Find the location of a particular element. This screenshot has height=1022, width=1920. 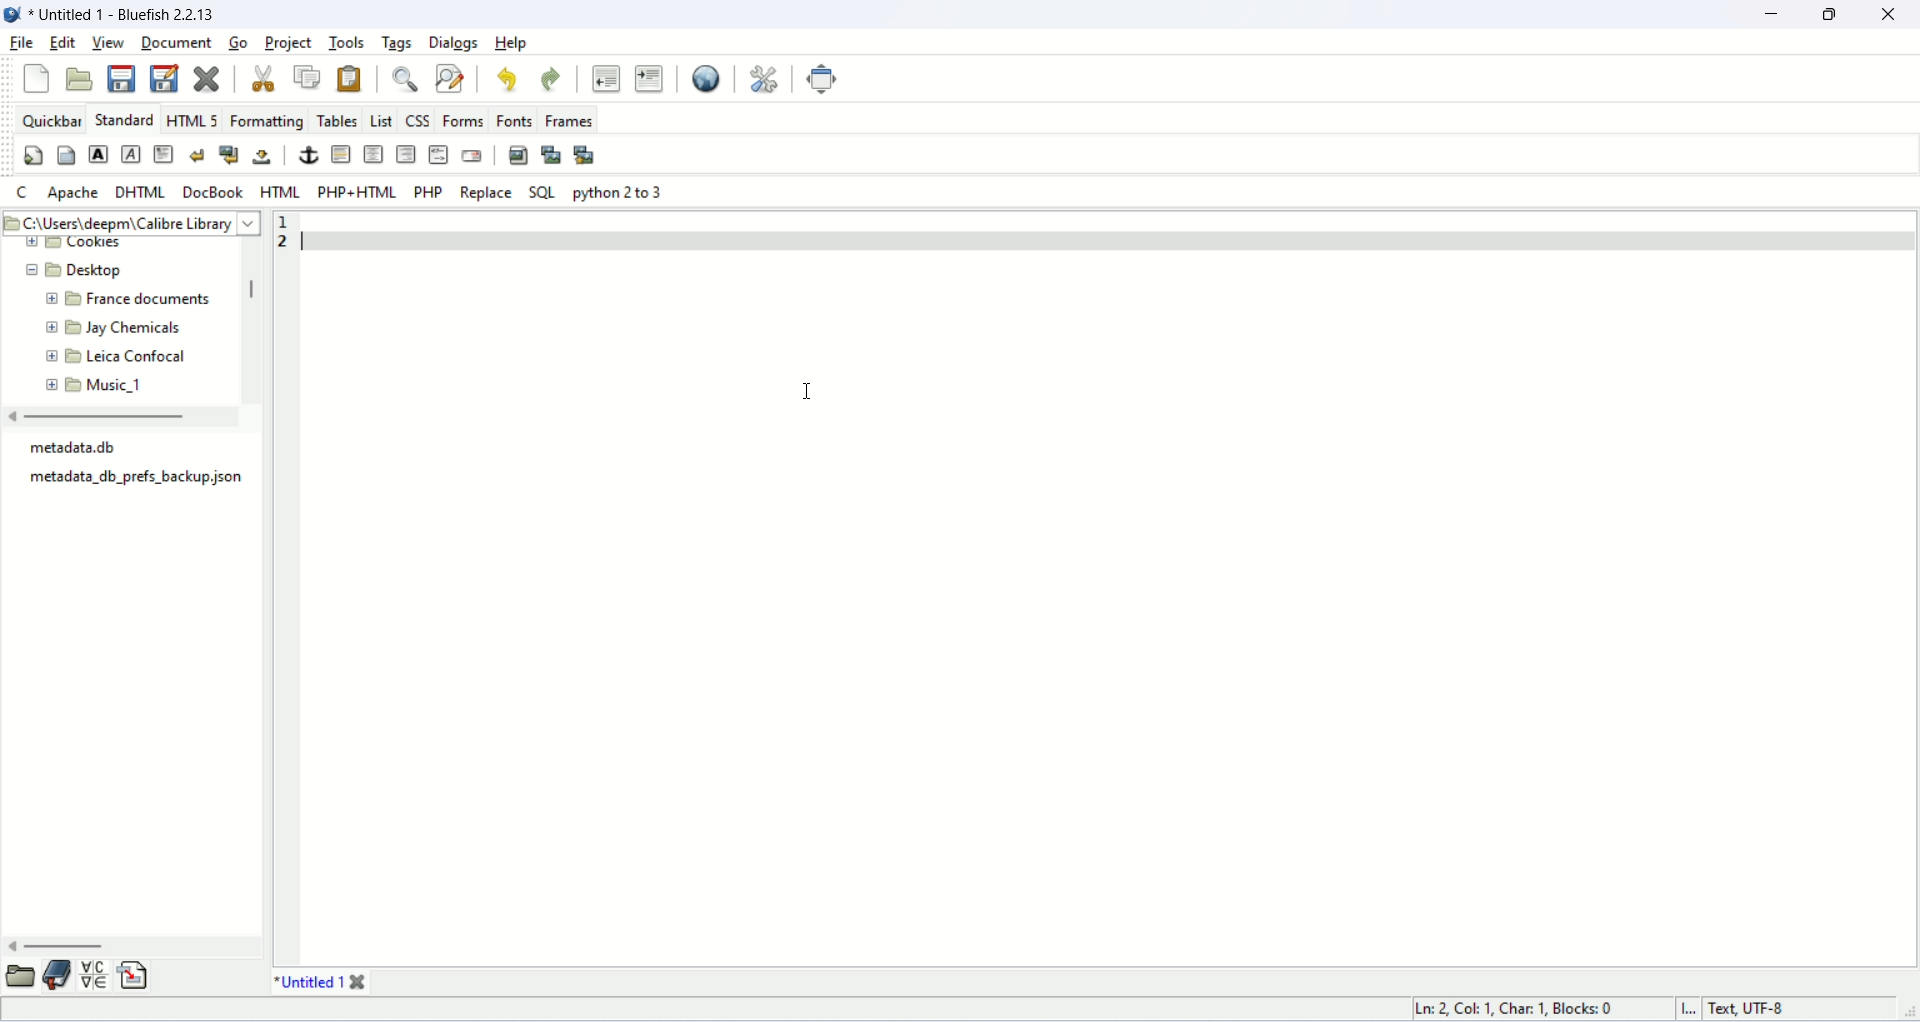

indent is located at coordinates (650, 78).